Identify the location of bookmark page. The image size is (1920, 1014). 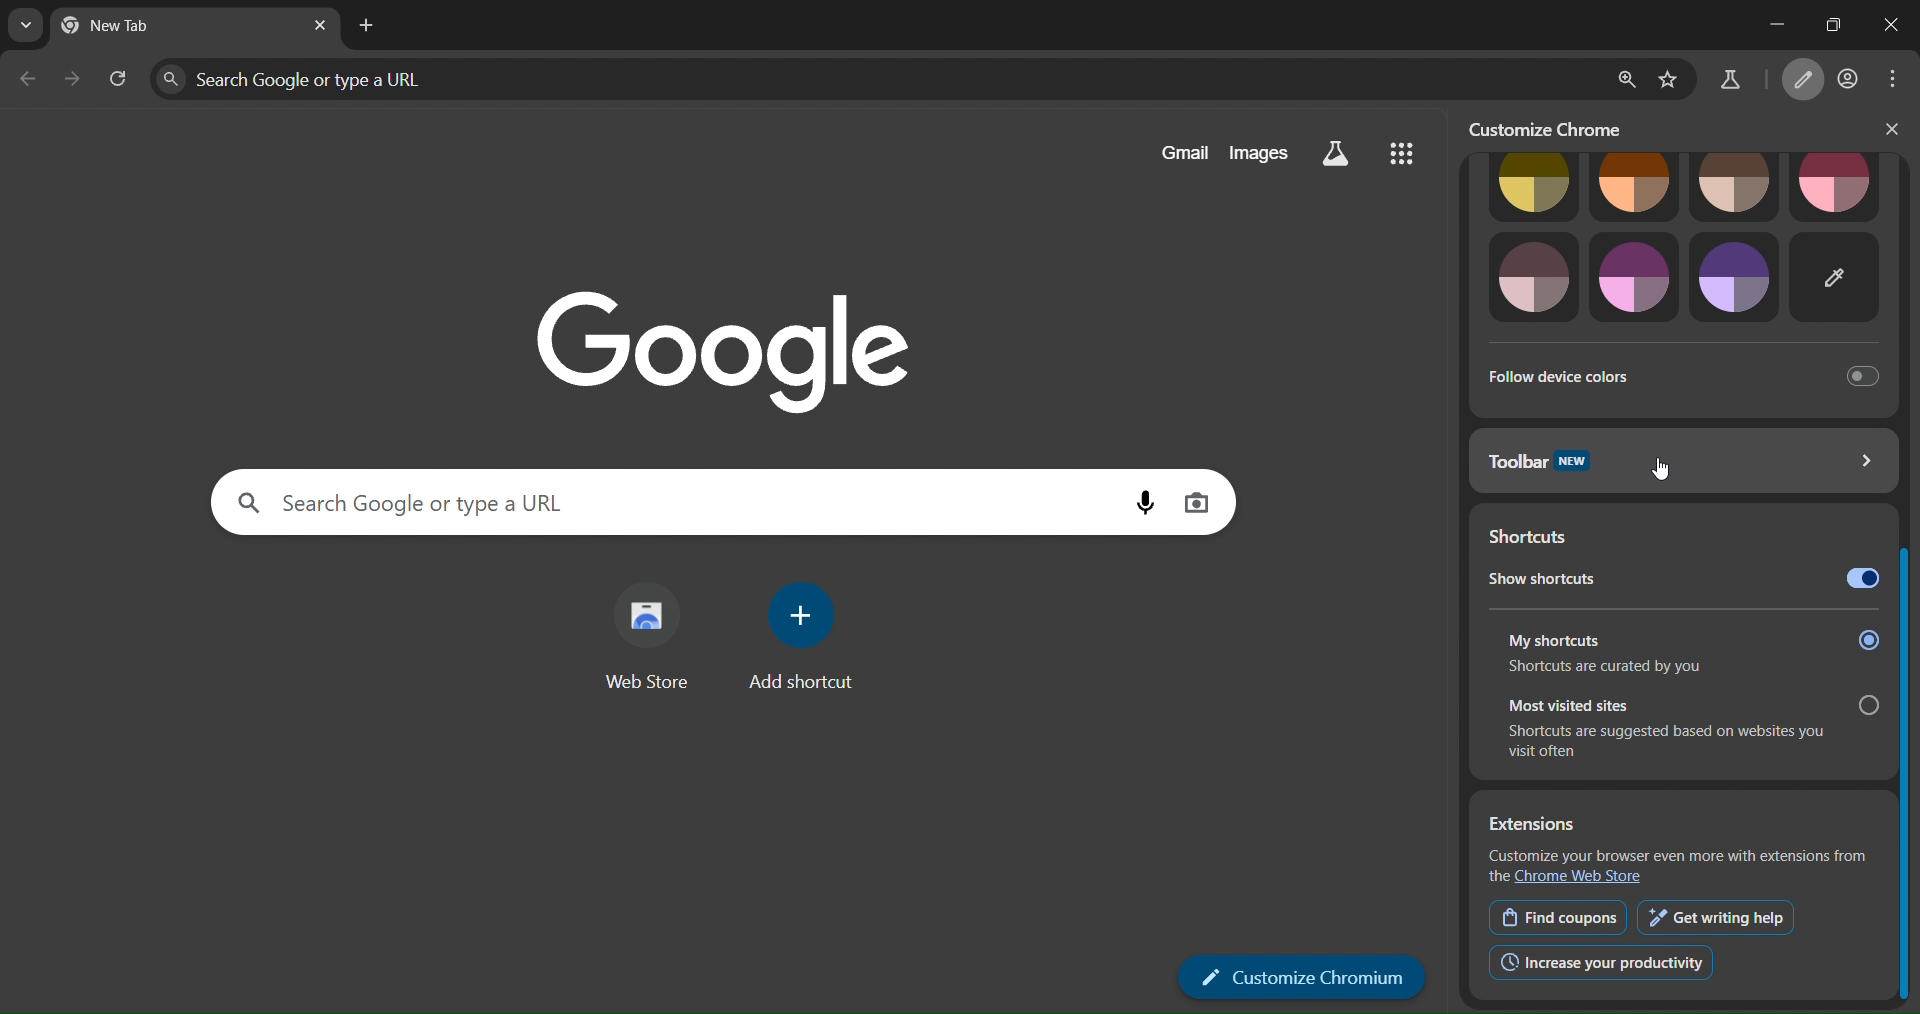
(1674, 75).